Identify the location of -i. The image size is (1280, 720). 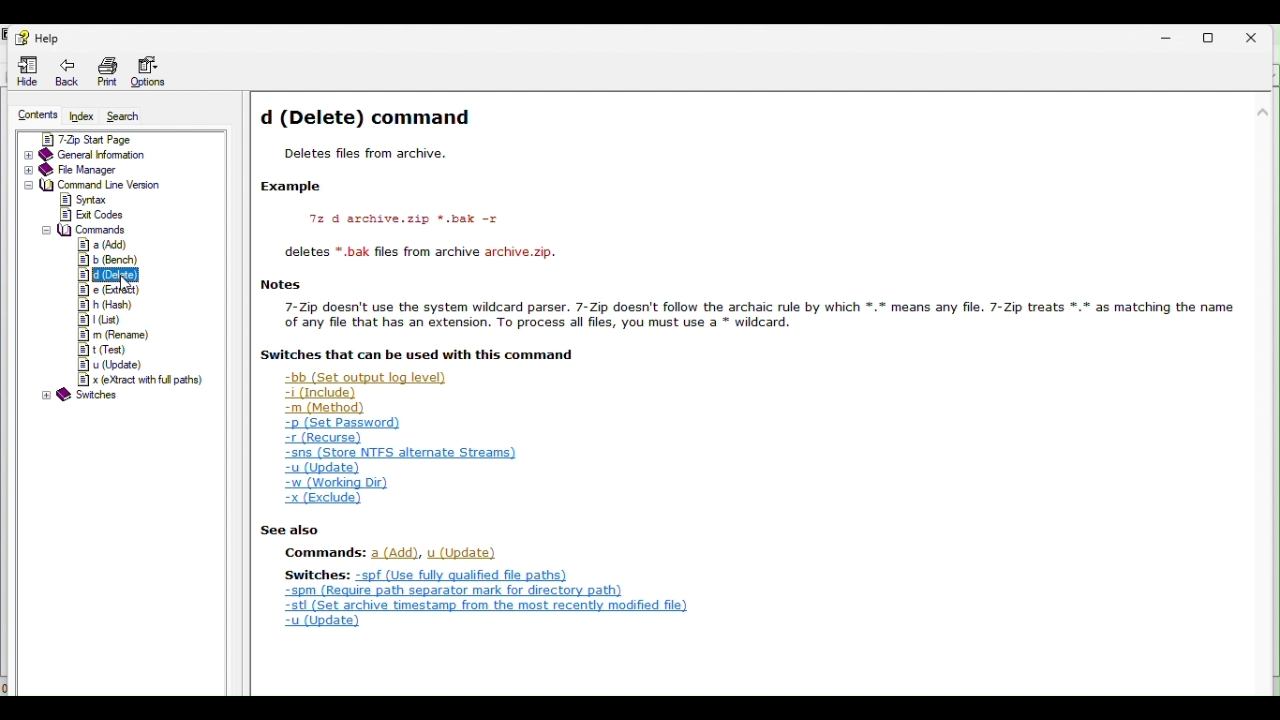
(325, 392).